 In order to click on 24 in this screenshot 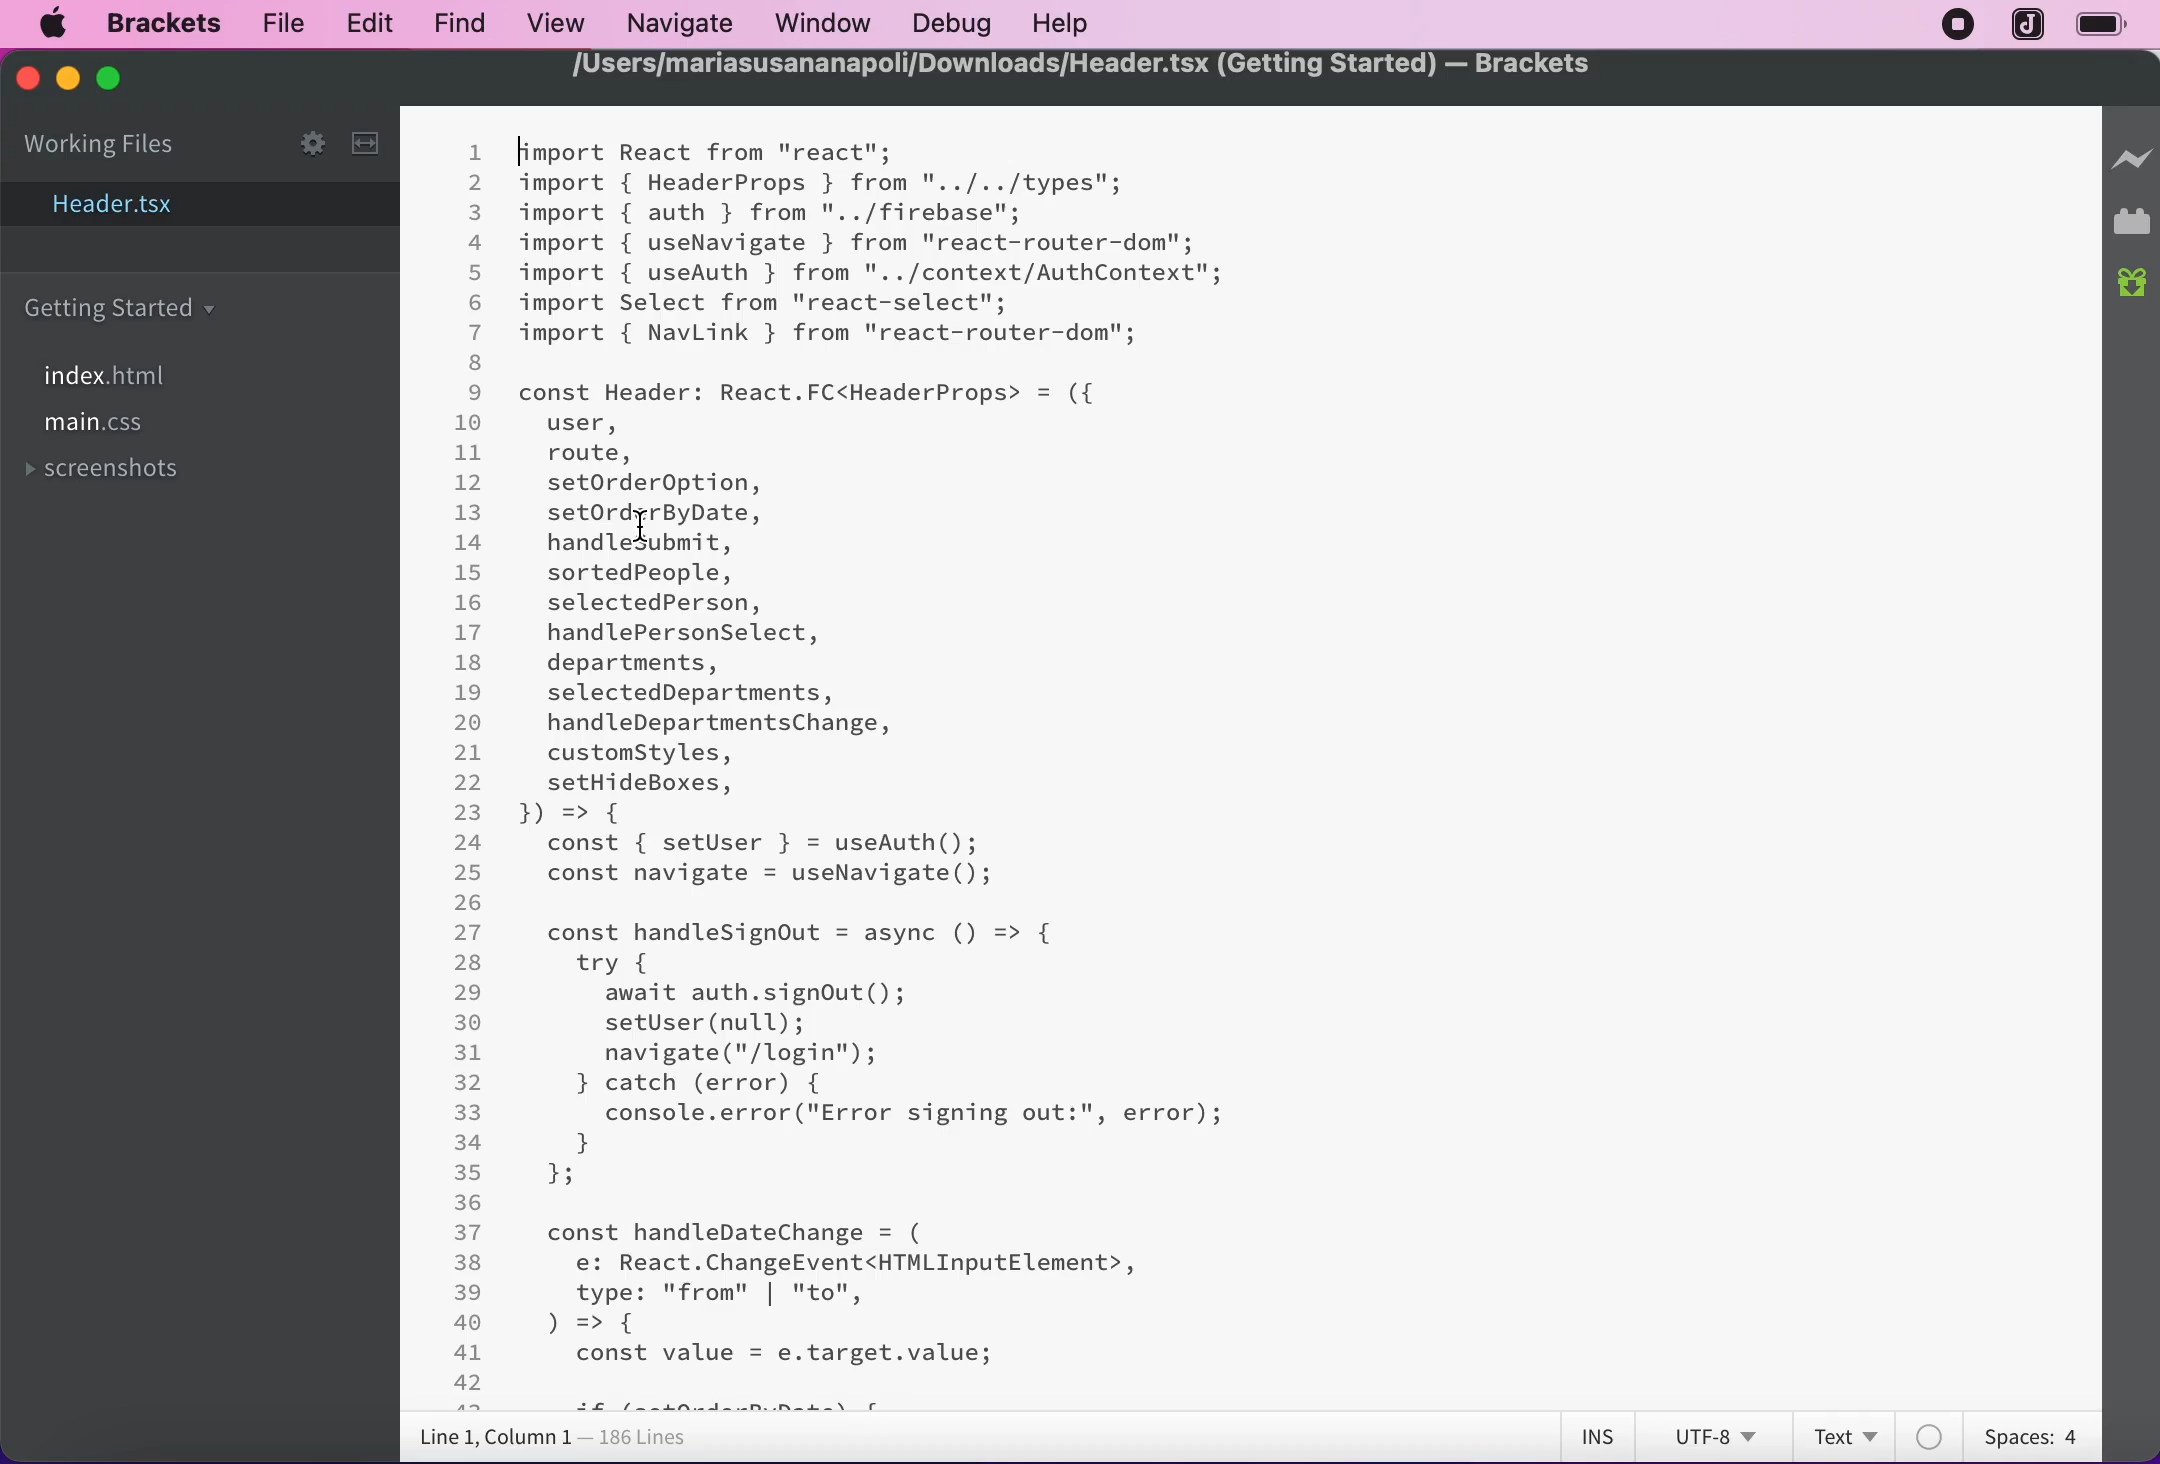, I will do `click(468, 841)`.